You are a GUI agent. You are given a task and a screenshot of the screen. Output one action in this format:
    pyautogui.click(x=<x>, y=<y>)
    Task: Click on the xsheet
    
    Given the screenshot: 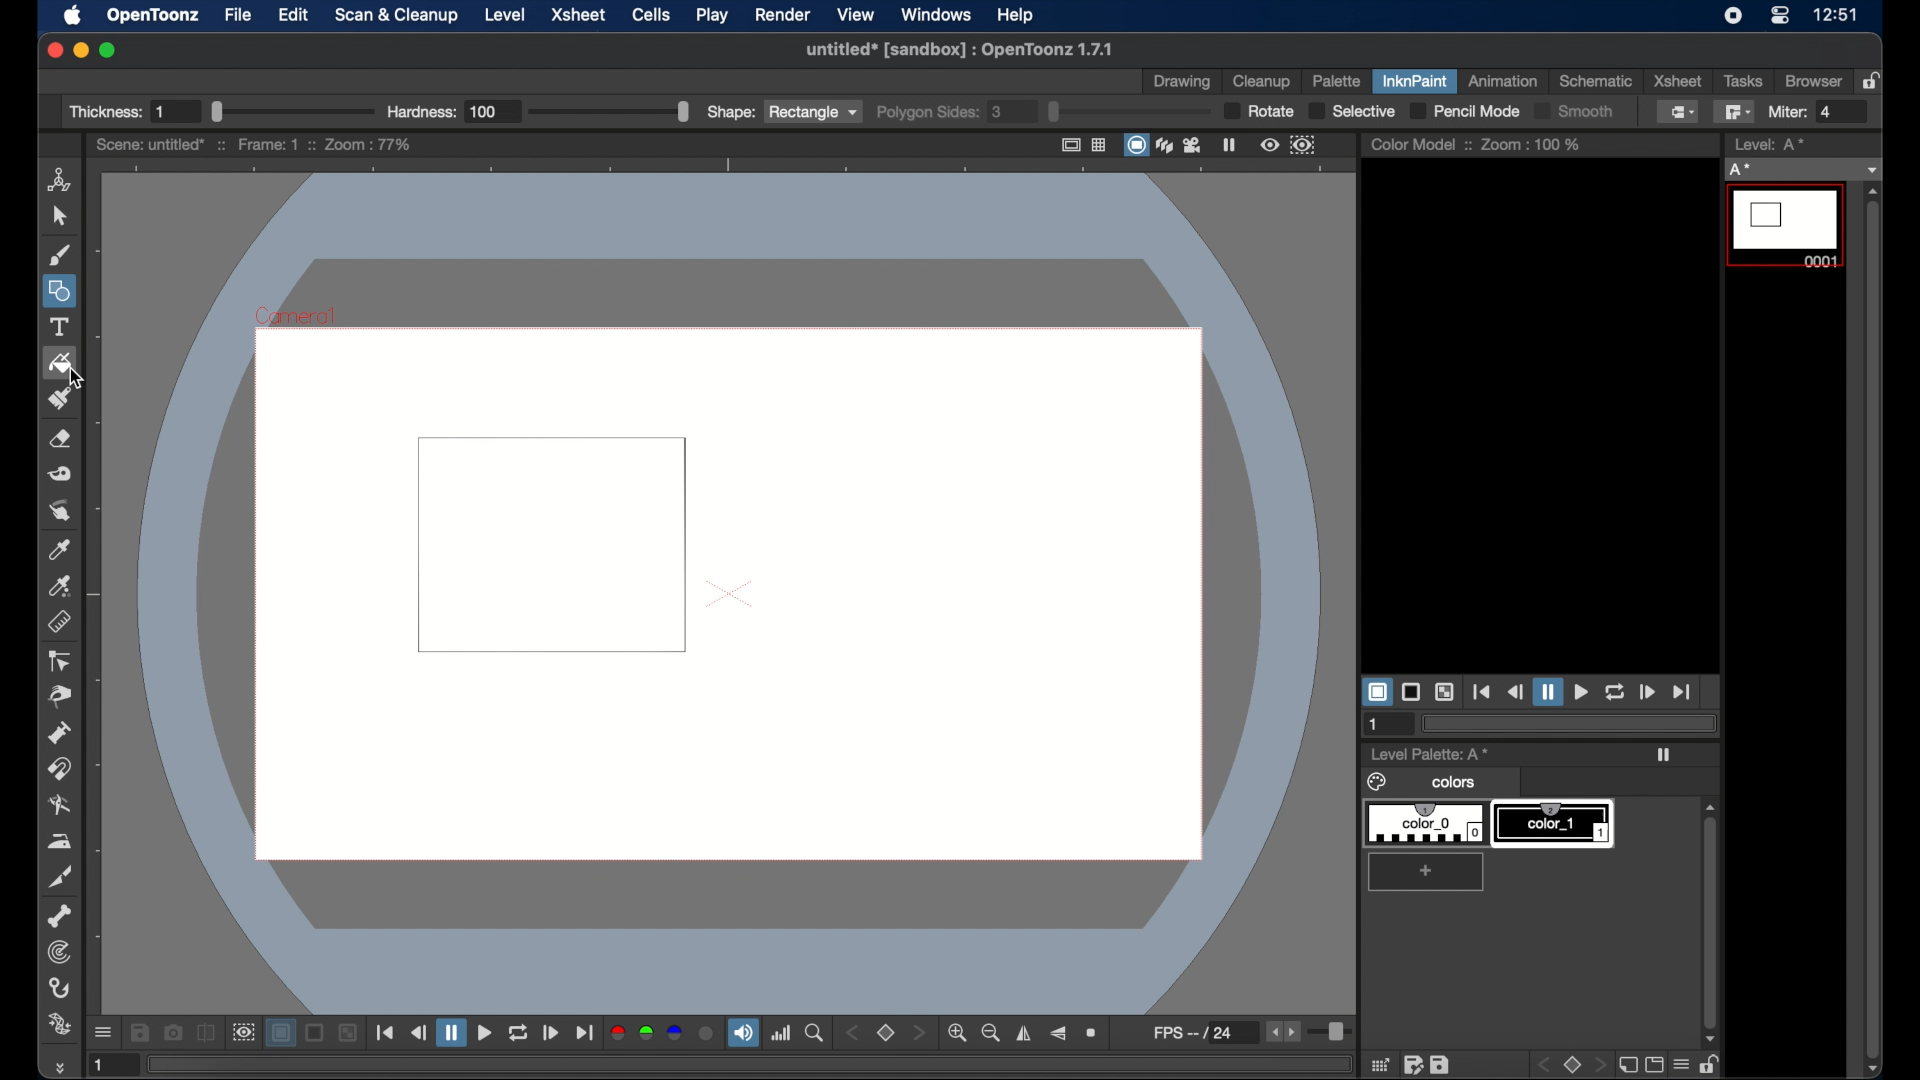 What is the action you would take?
    pyautogui.click(x=1676, y=81)
    